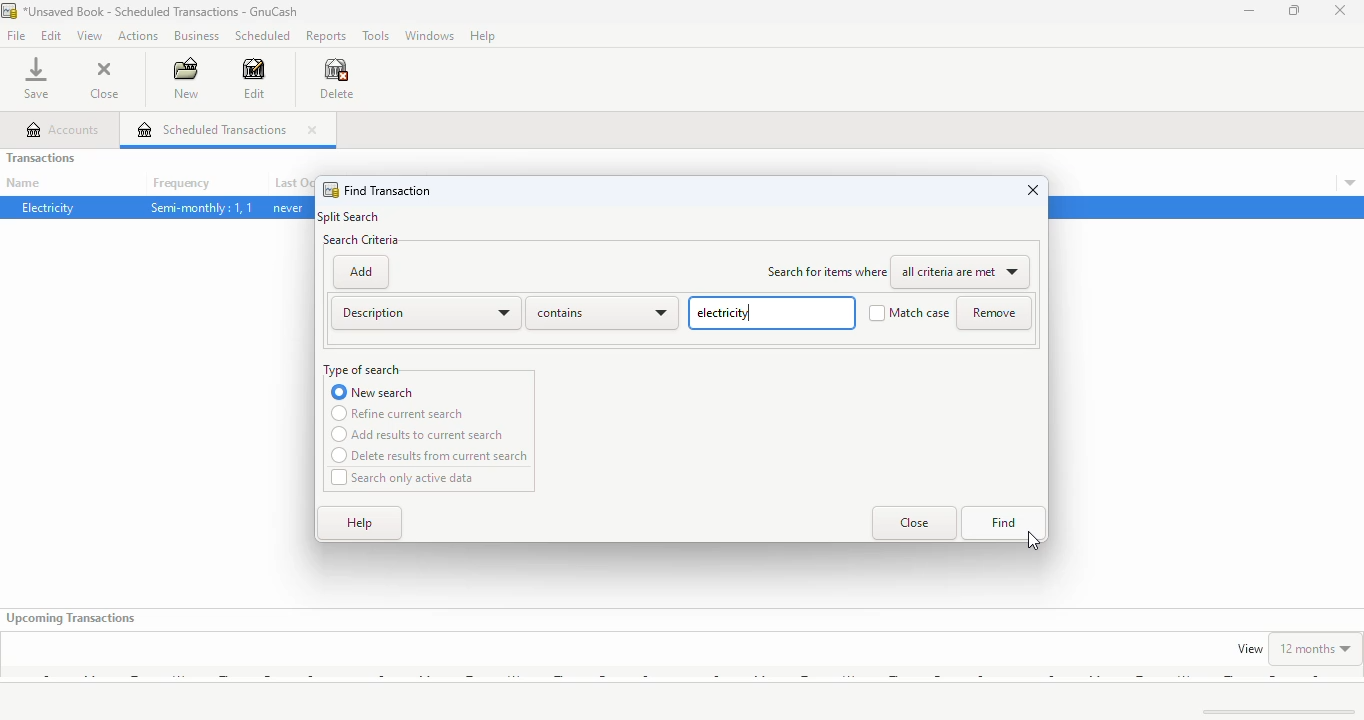 The height and width of the screenshot is (720, 1364). Describe the element at coordinates (1293, 10) in the screenshot. I see `maximize` at that location.